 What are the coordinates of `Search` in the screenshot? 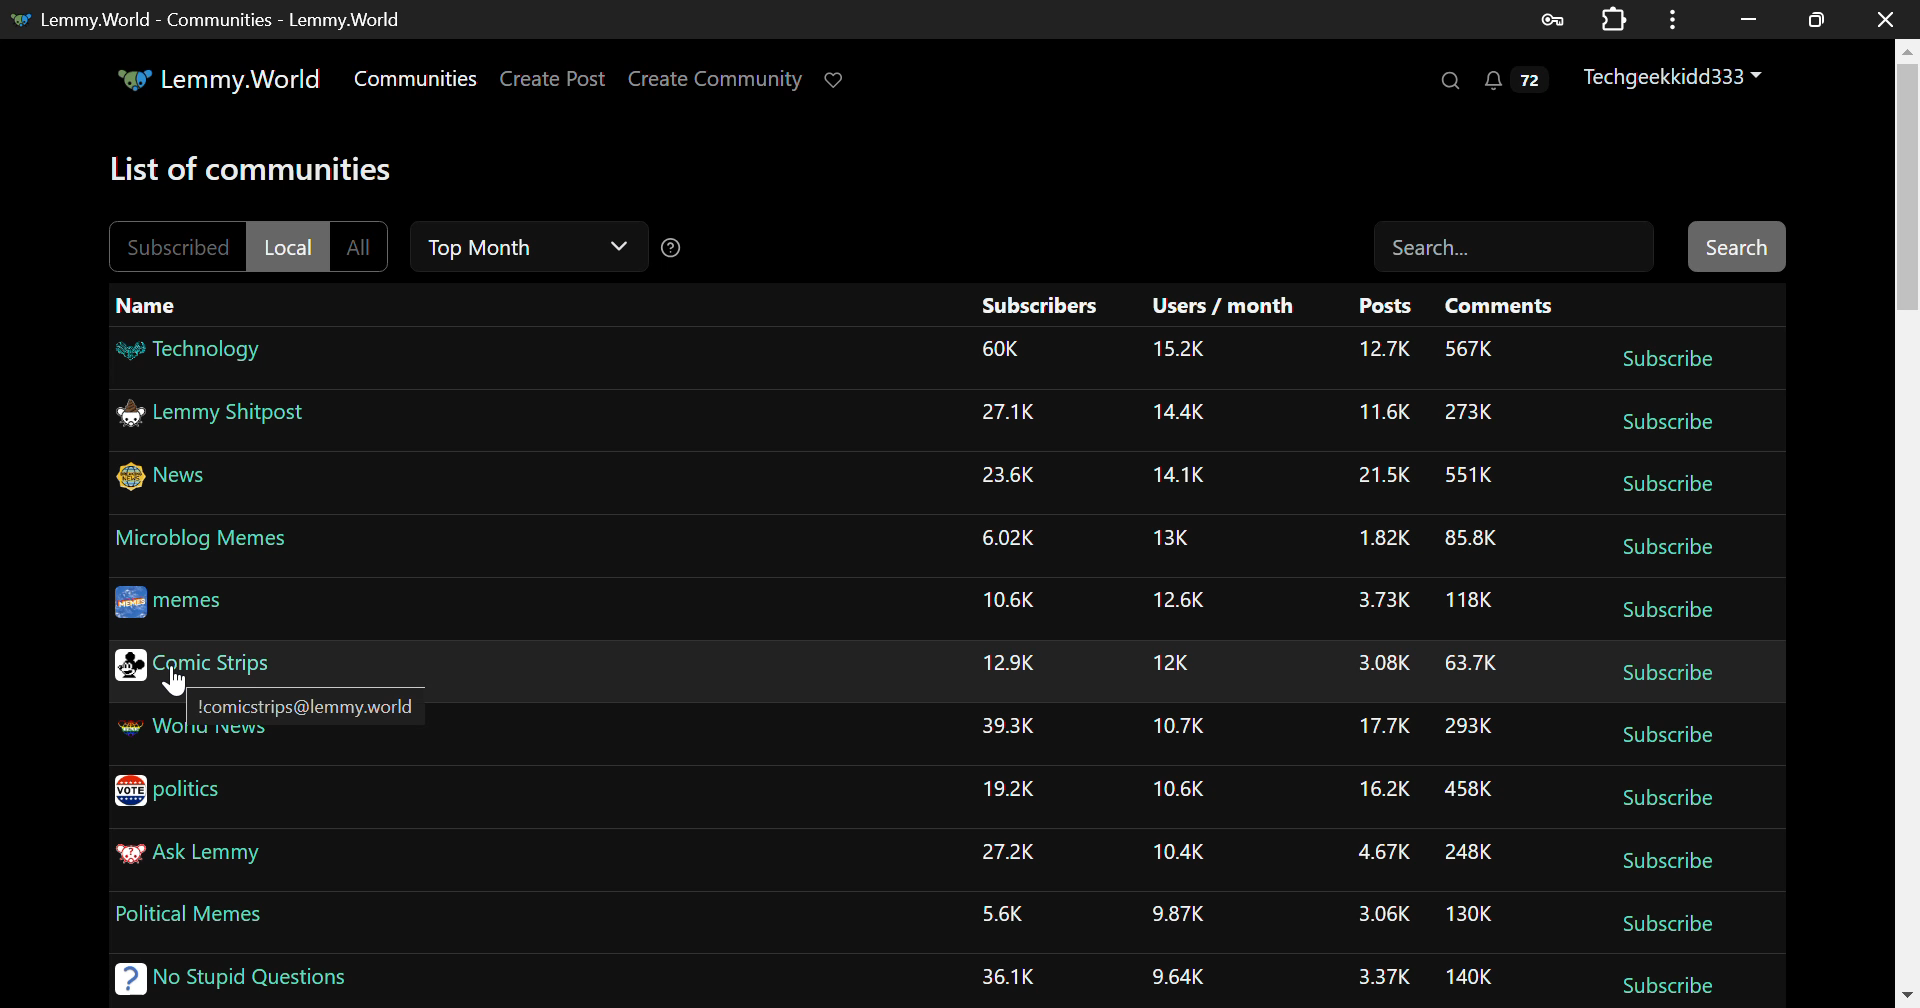 It's located at (1733, 247).